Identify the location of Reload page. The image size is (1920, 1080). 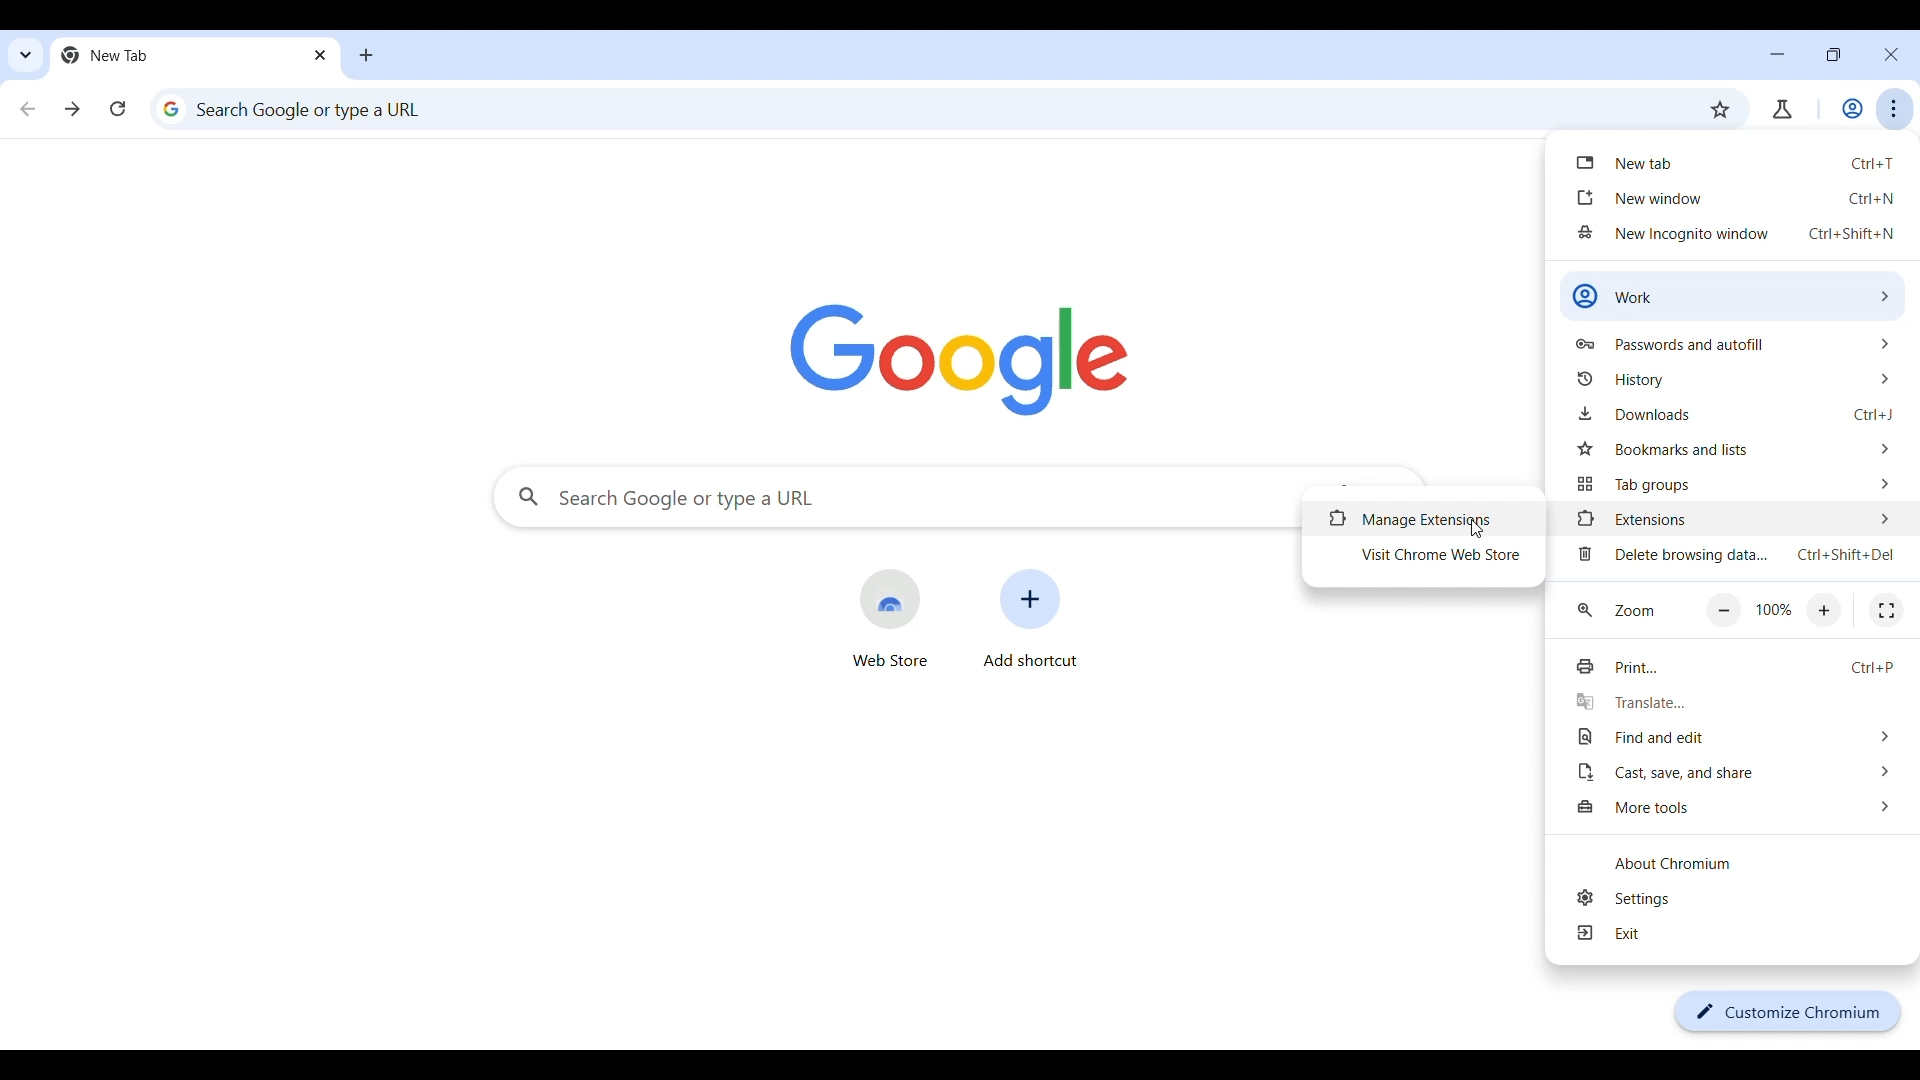
(118, 108).